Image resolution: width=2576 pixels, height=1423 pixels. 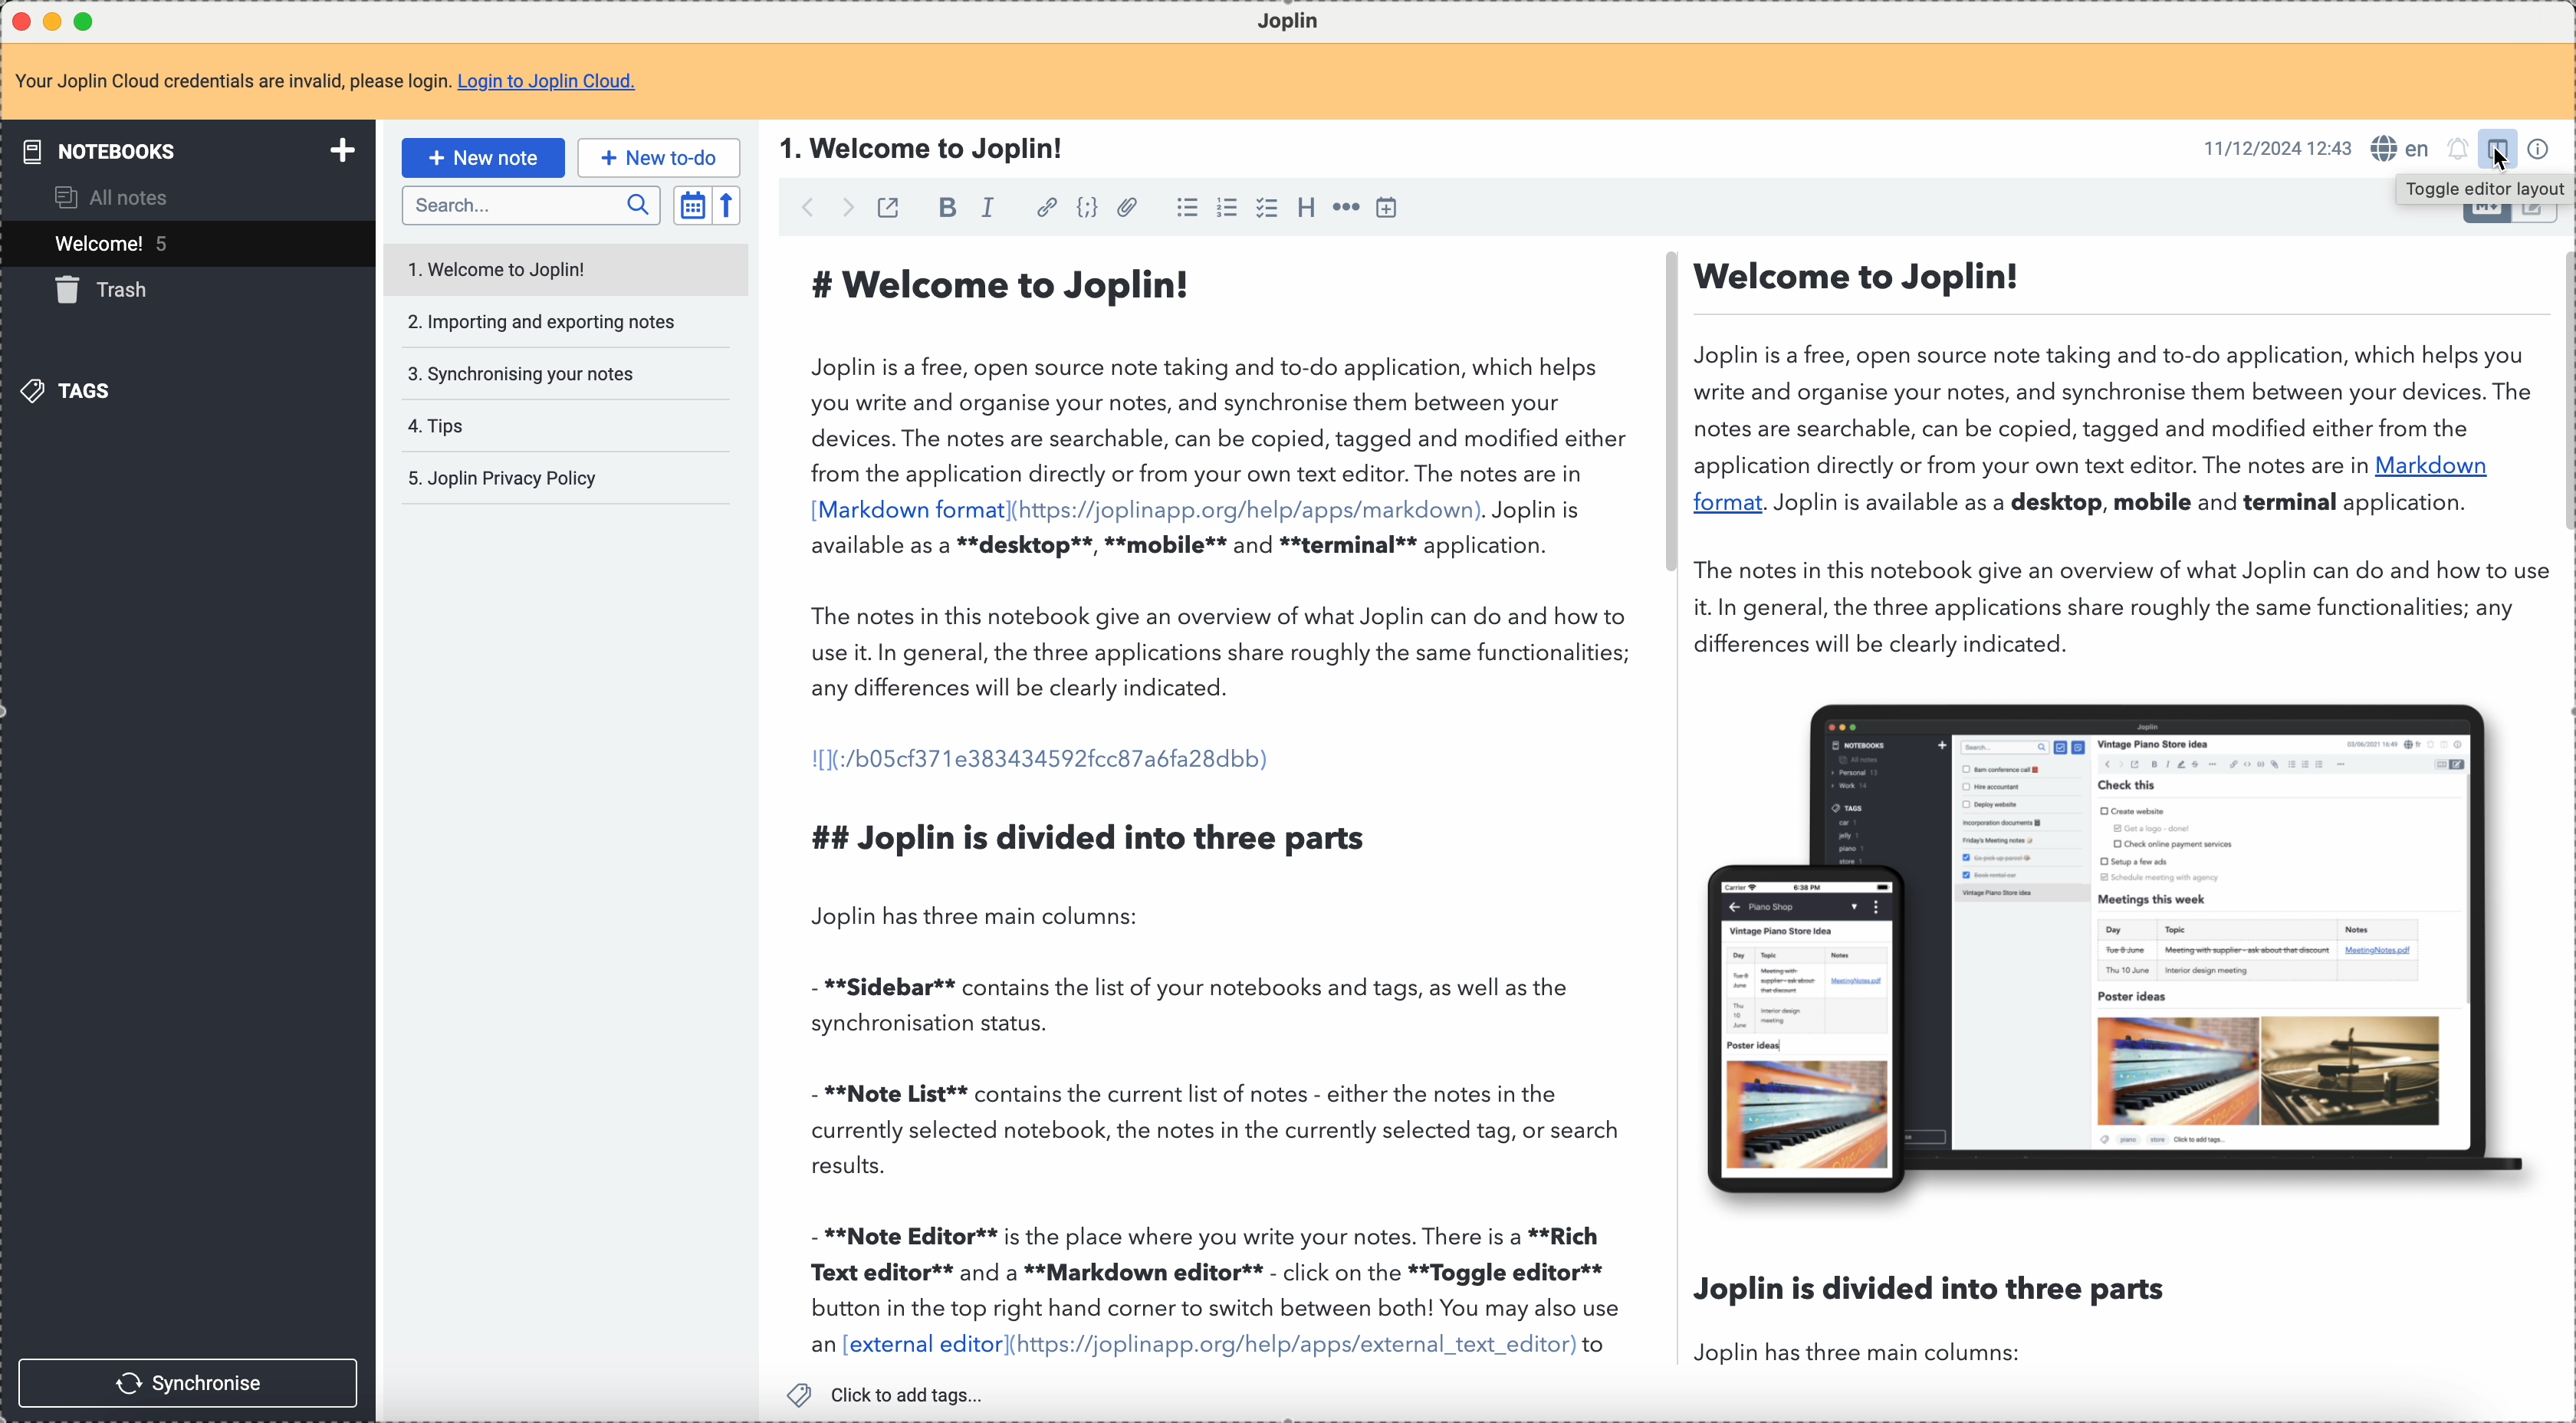 I want to click on toggle editor, so click(x=2539, y=220).